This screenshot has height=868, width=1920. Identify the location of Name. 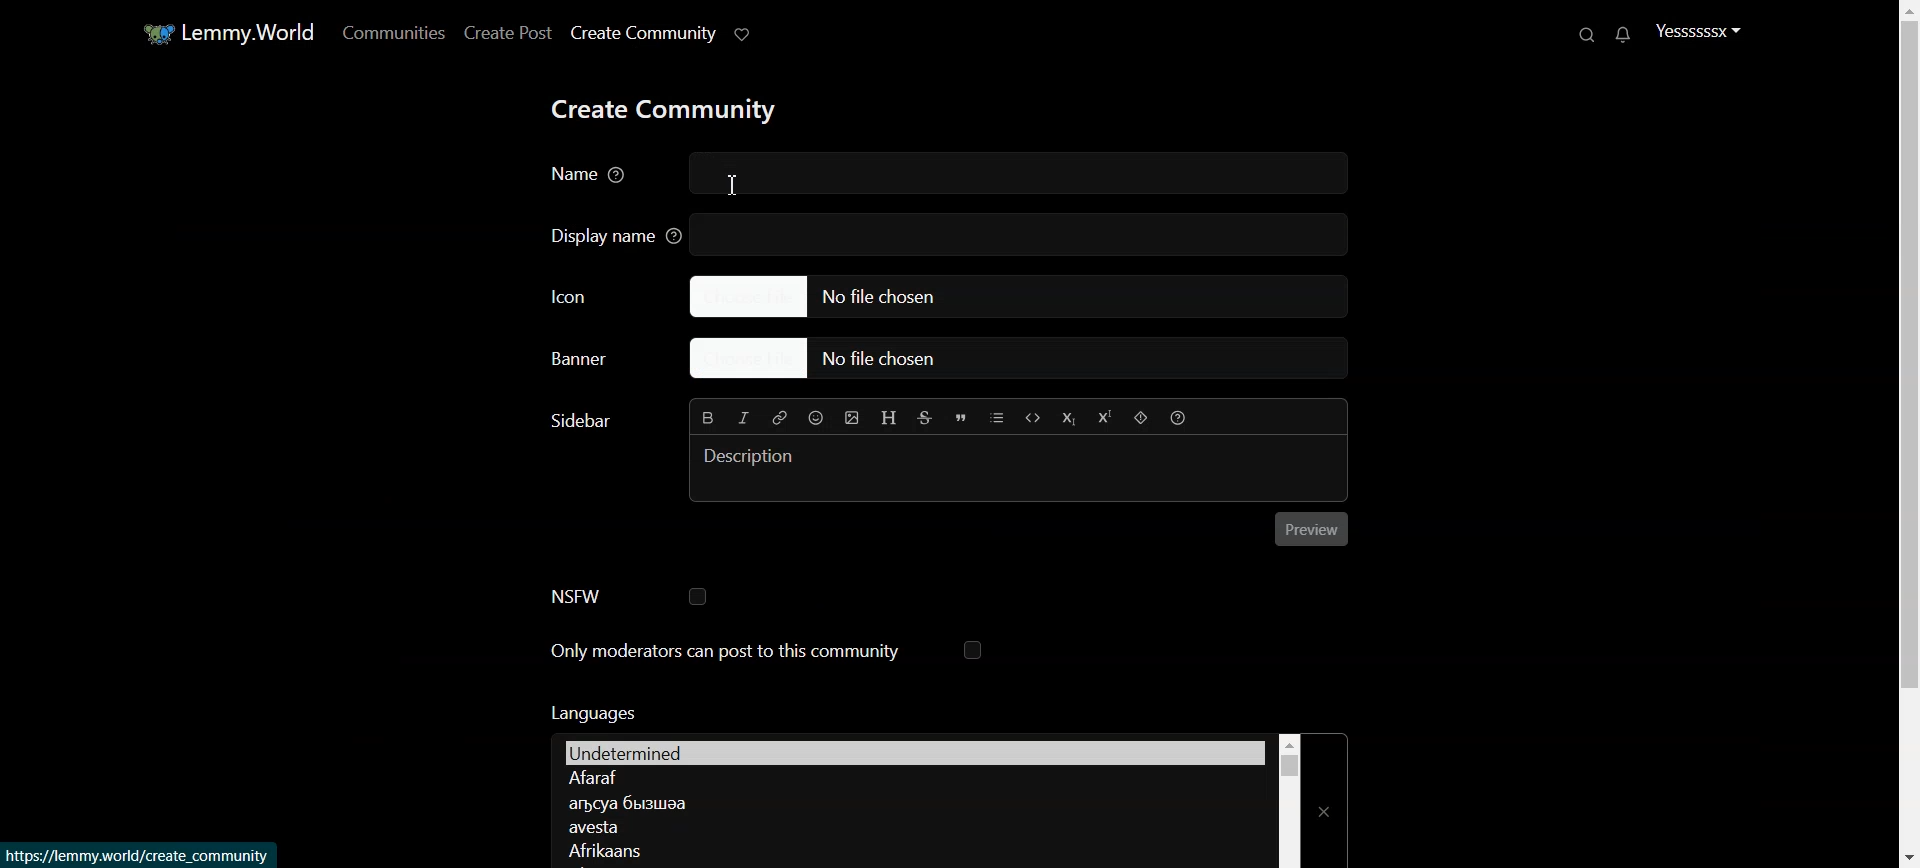
(600, 172).